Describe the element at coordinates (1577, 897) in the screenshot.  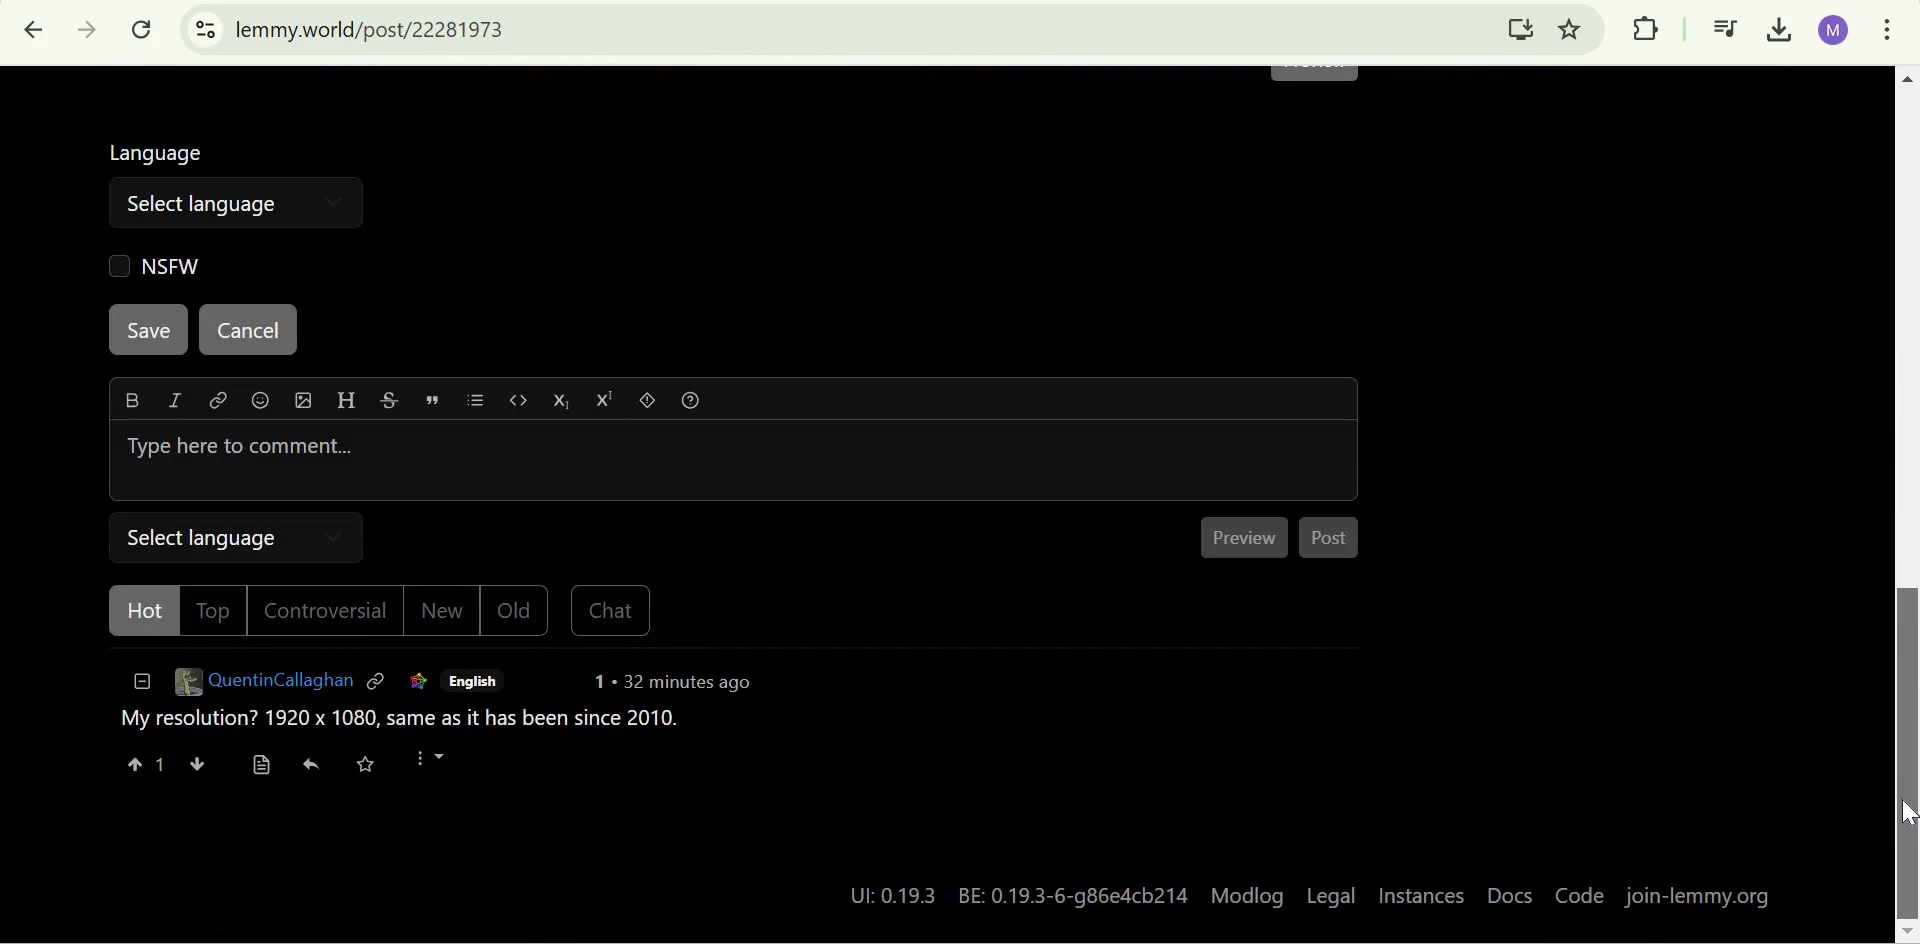
I see `Code` at that location.